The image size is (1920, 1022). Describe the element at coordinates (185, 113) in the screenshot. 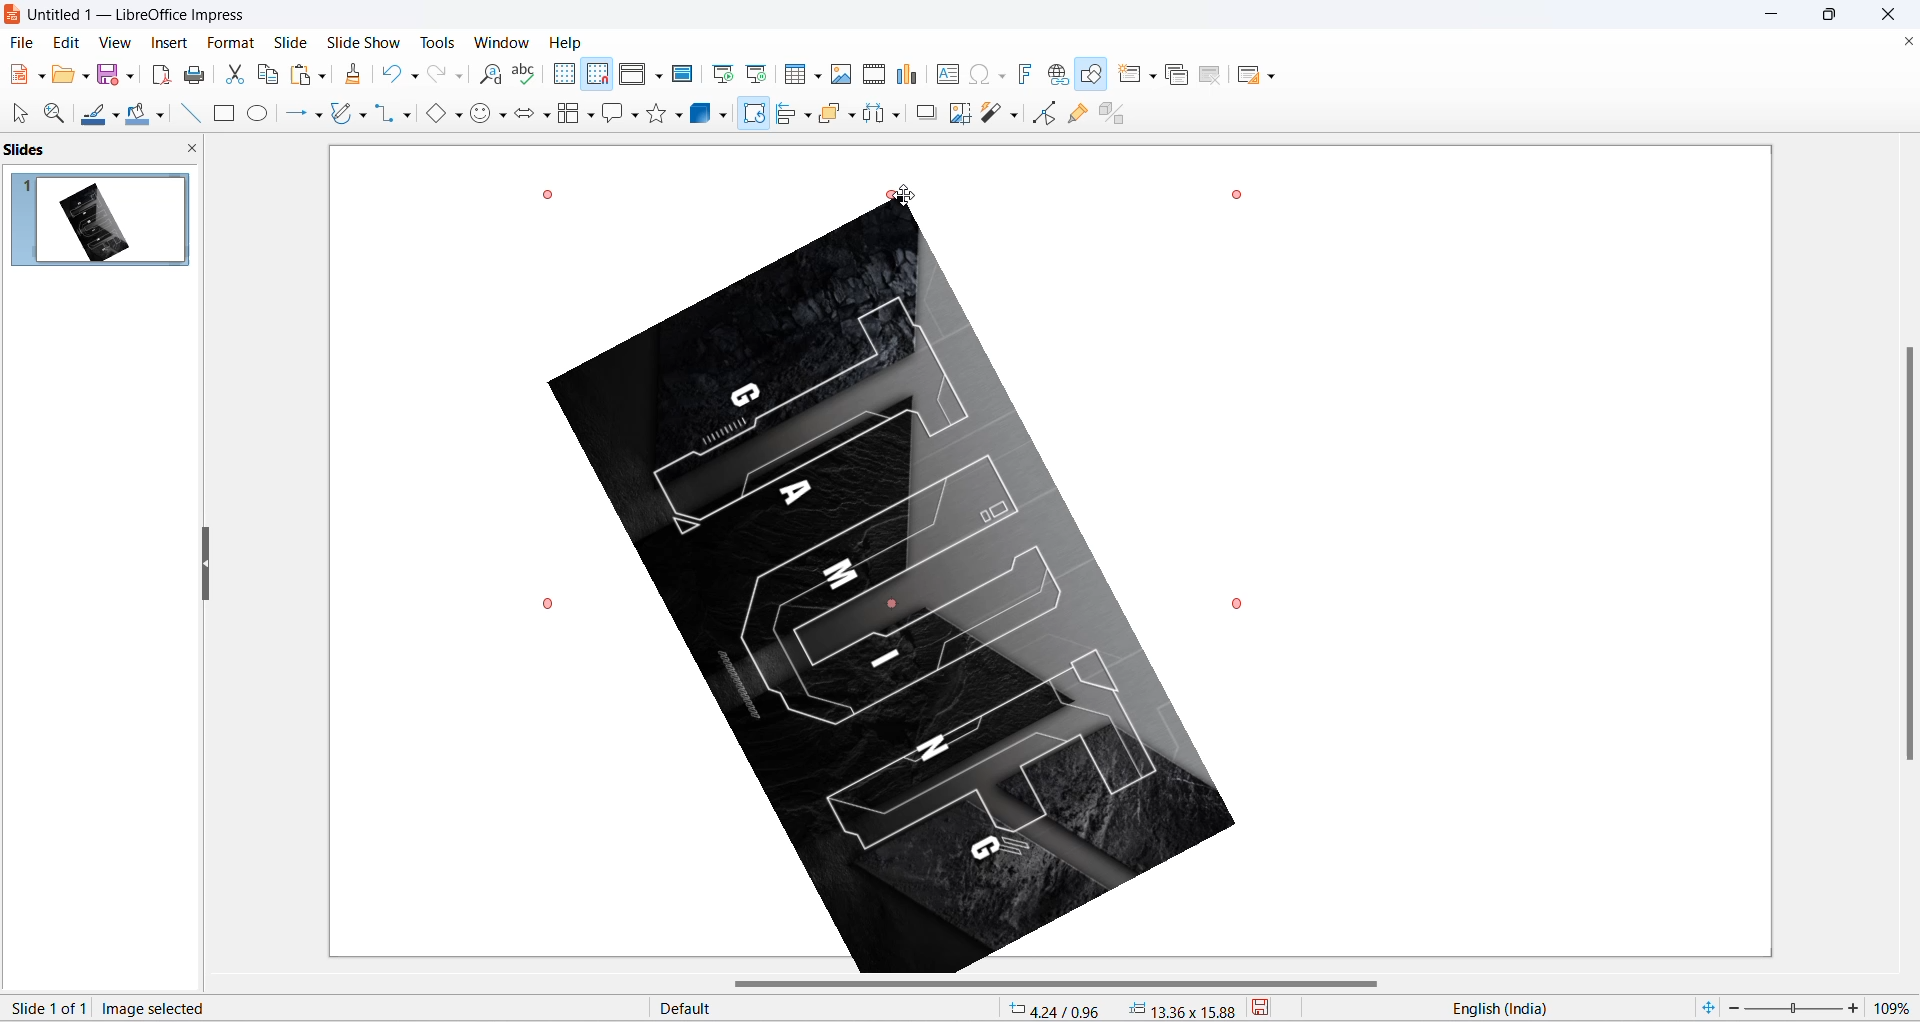

I see `line` at that location.